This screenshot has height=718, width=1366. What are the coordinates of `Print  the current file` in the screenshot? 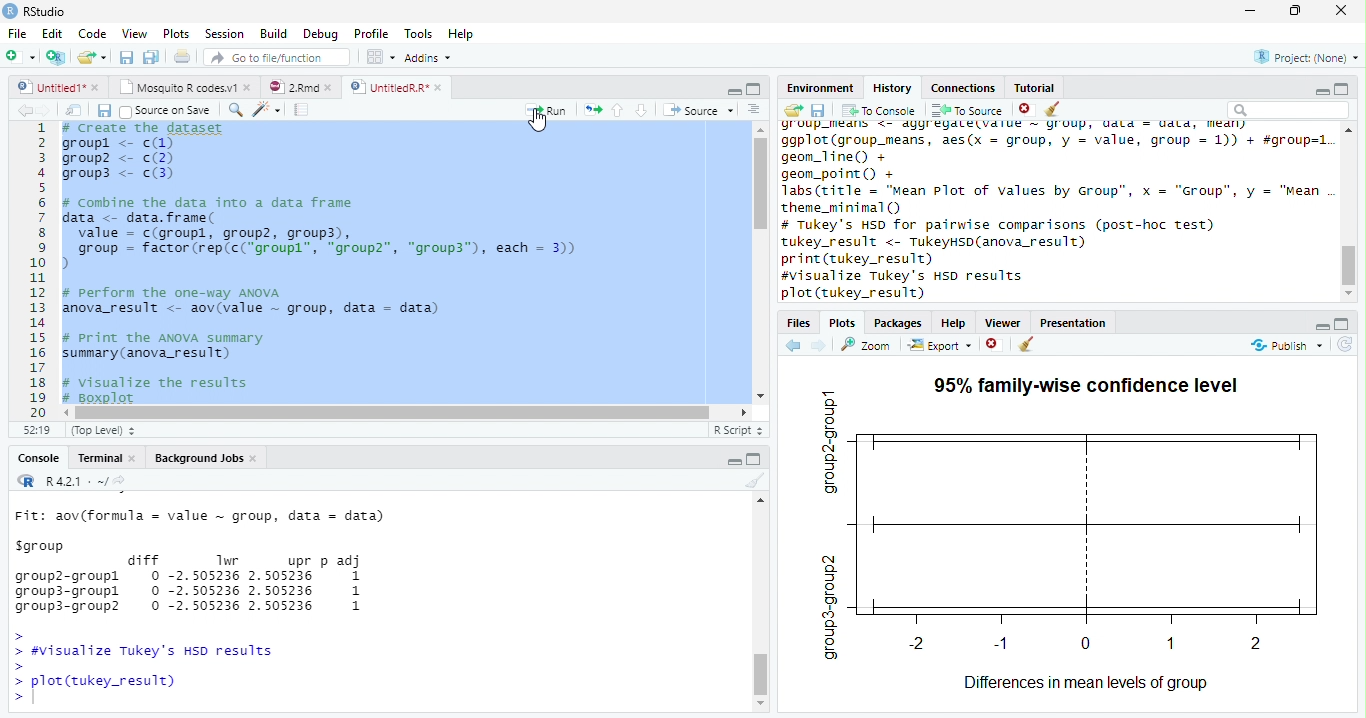 It's located at (183, 57).